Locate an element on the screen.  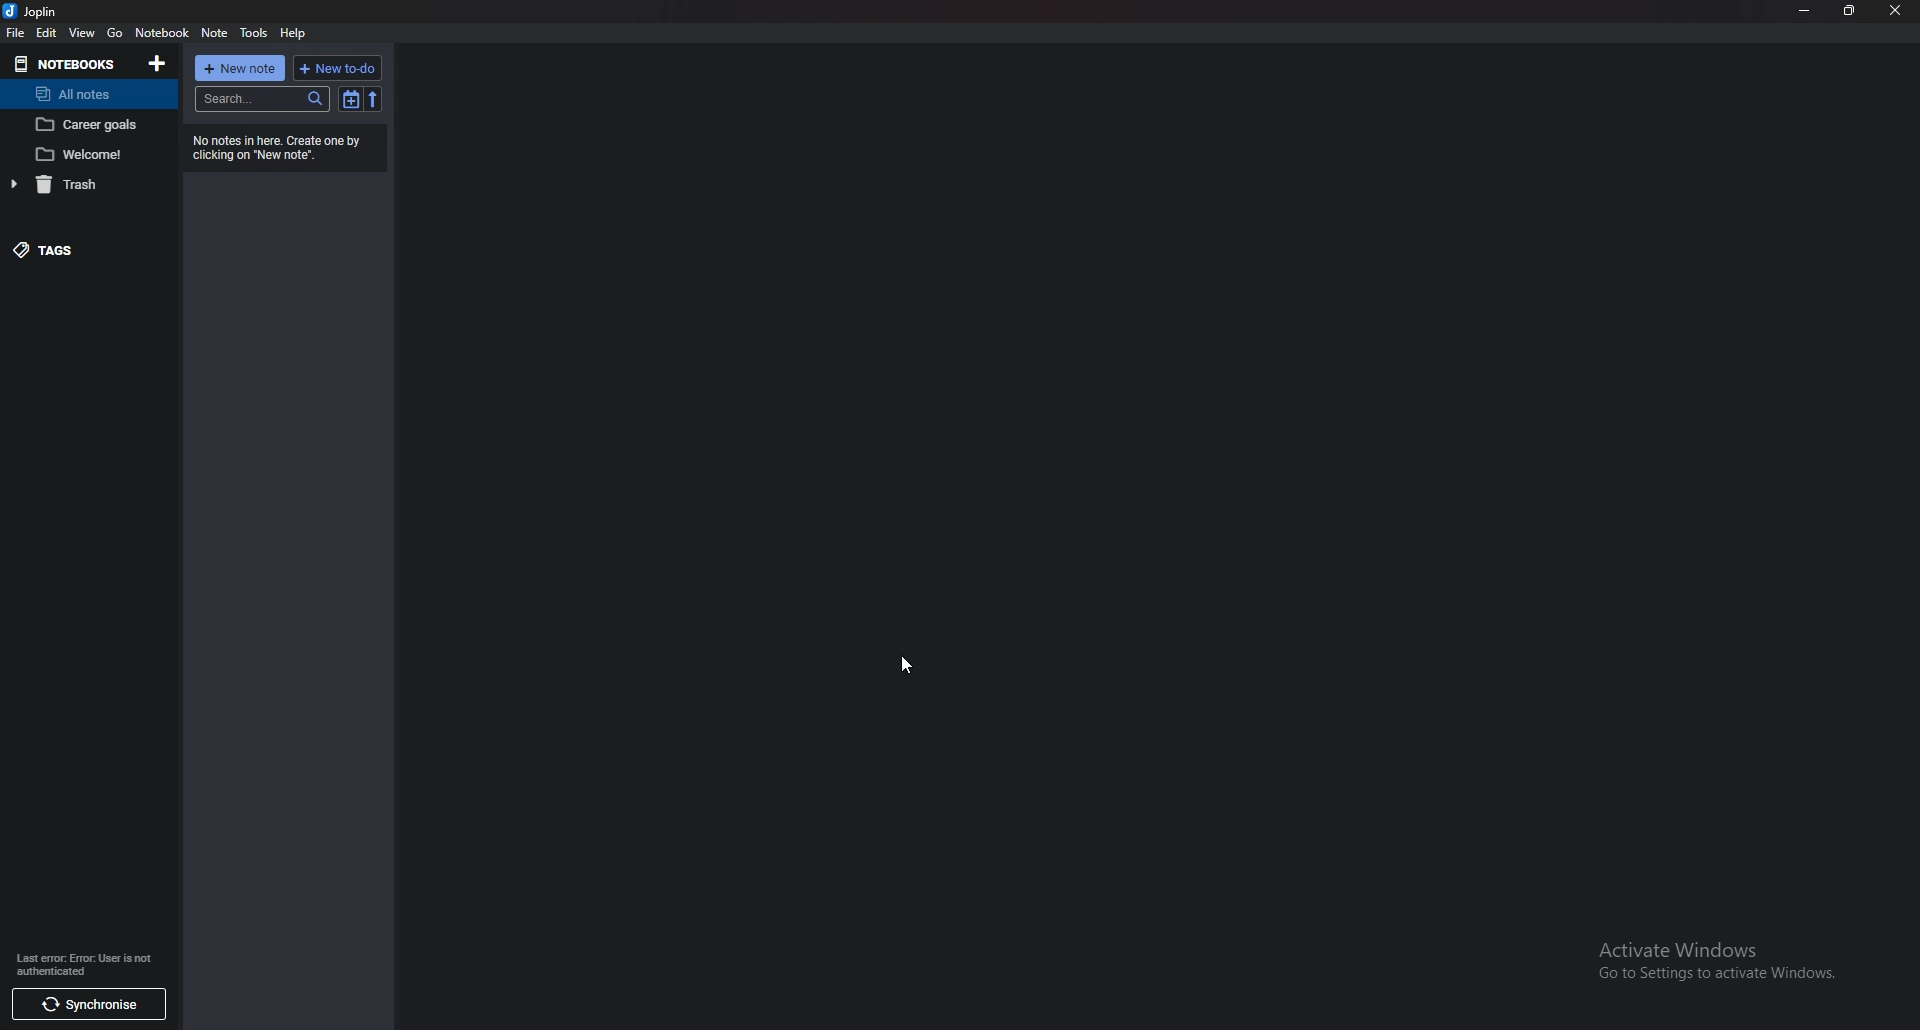
file is located at coordinates (14, 33).